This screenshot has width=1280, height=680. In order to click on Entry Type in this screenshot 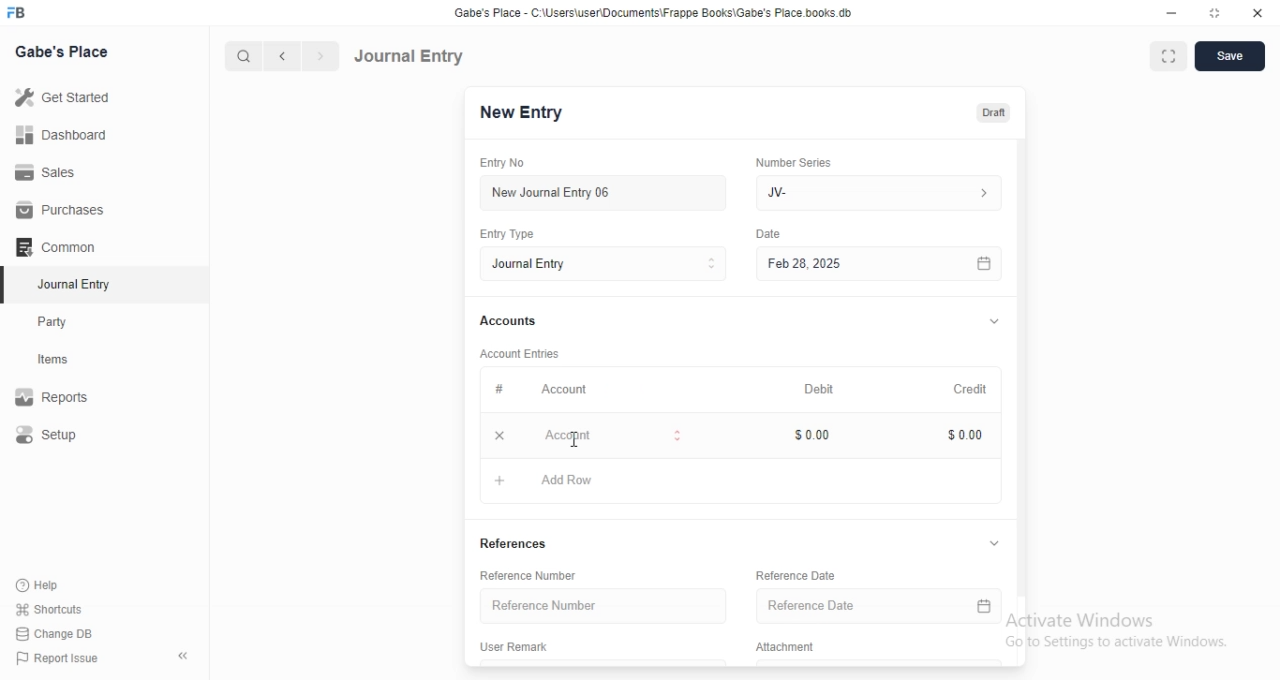, I will do `click(602, 264)`.